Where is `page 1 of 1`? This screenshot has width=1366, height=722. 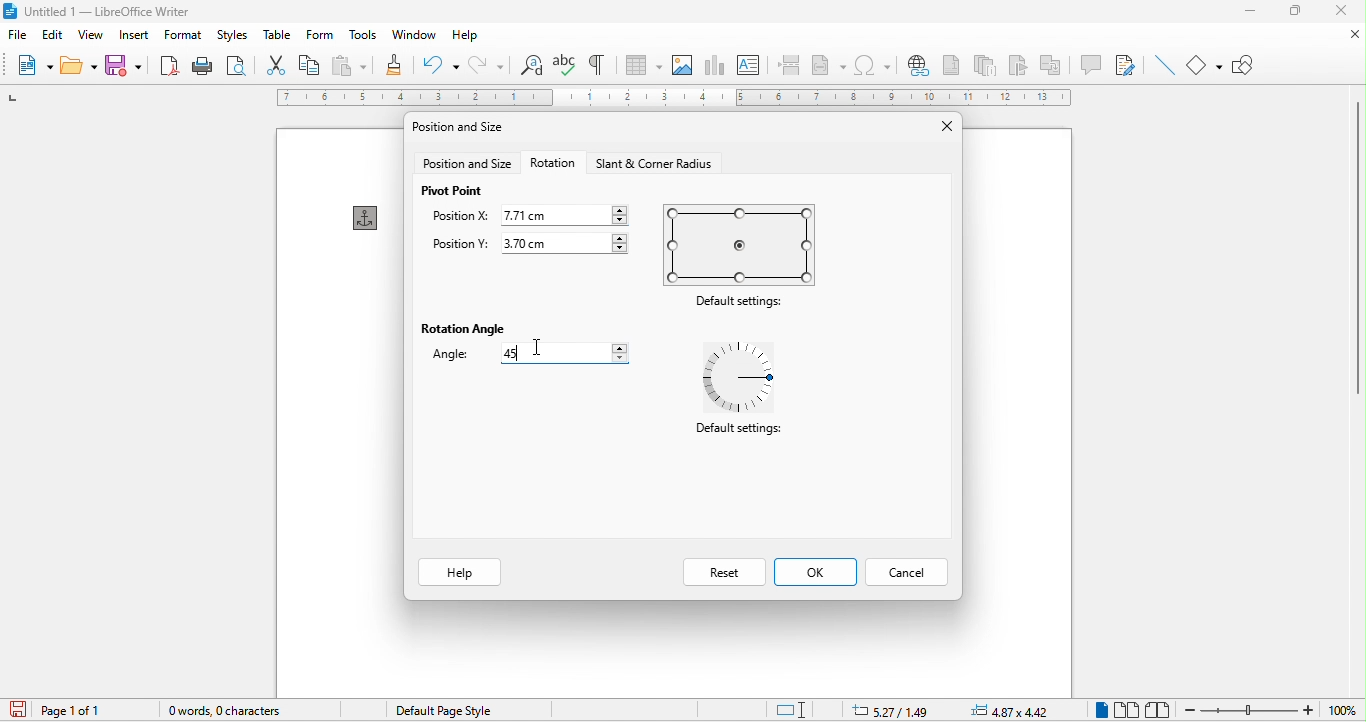
page 1 of 1 is located at coordinates (82, 710).